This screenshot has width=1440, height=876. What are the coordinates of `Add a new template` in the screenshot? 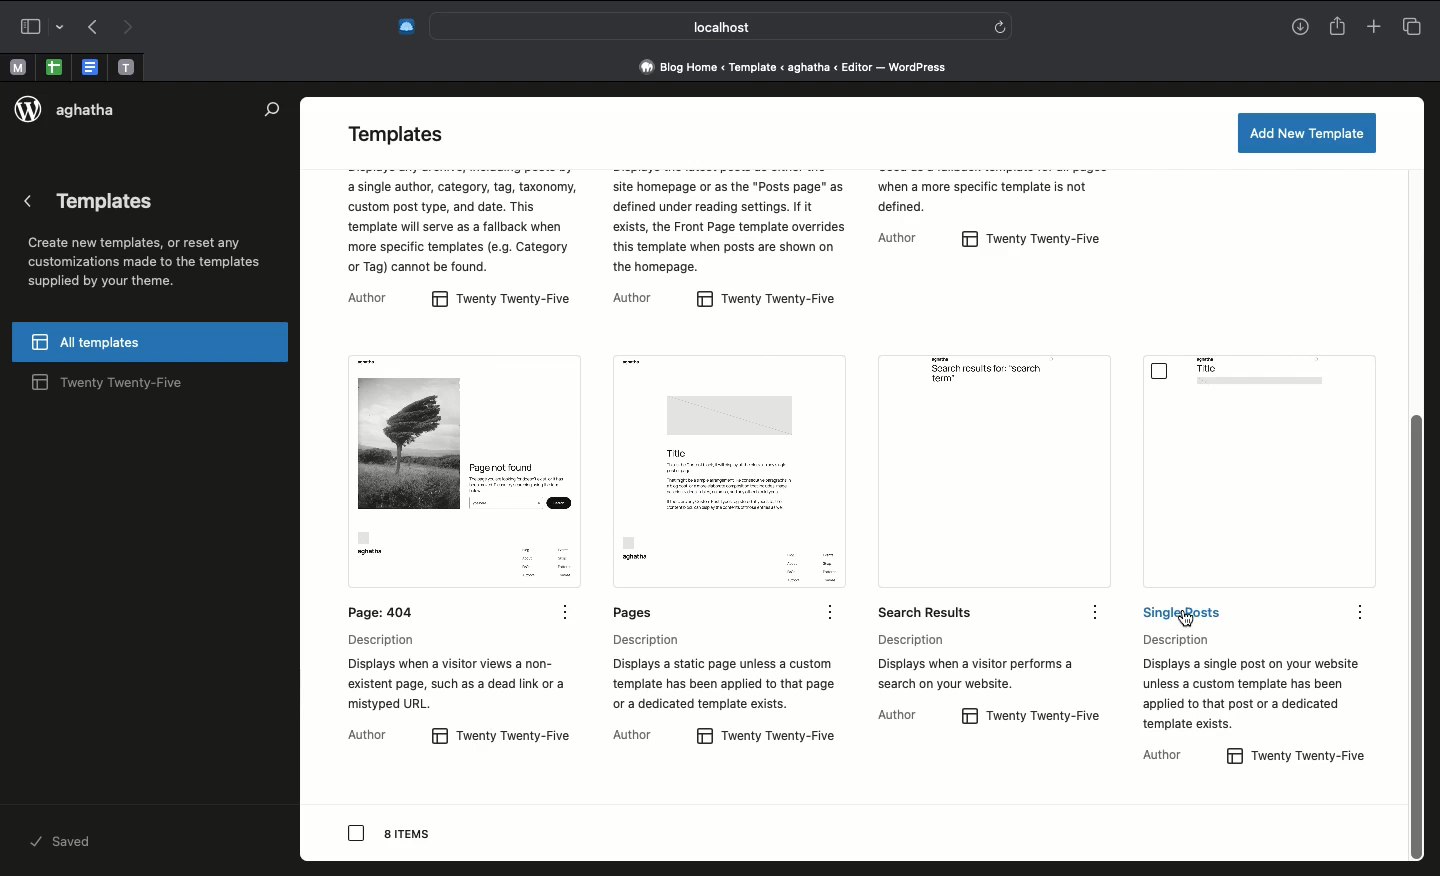 It's located at (1305, 133).